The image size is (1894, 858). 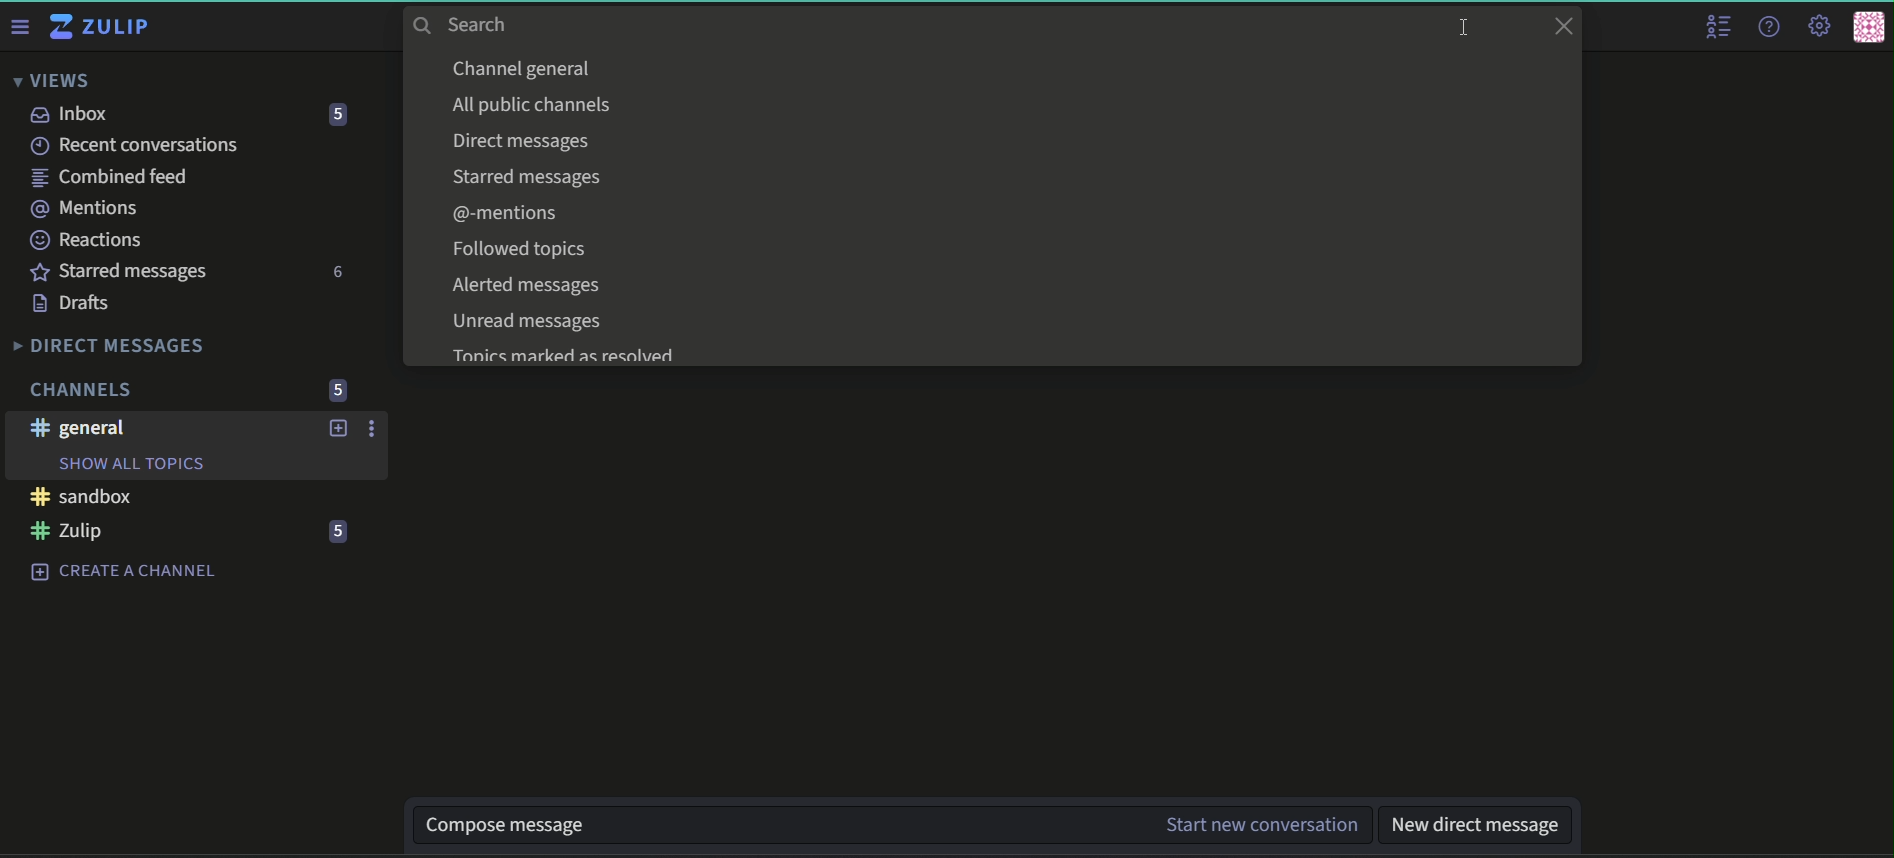 What do you see at coordinates (527, 287) in the screenshot?
I see `text` at bounding box center [527, 287].